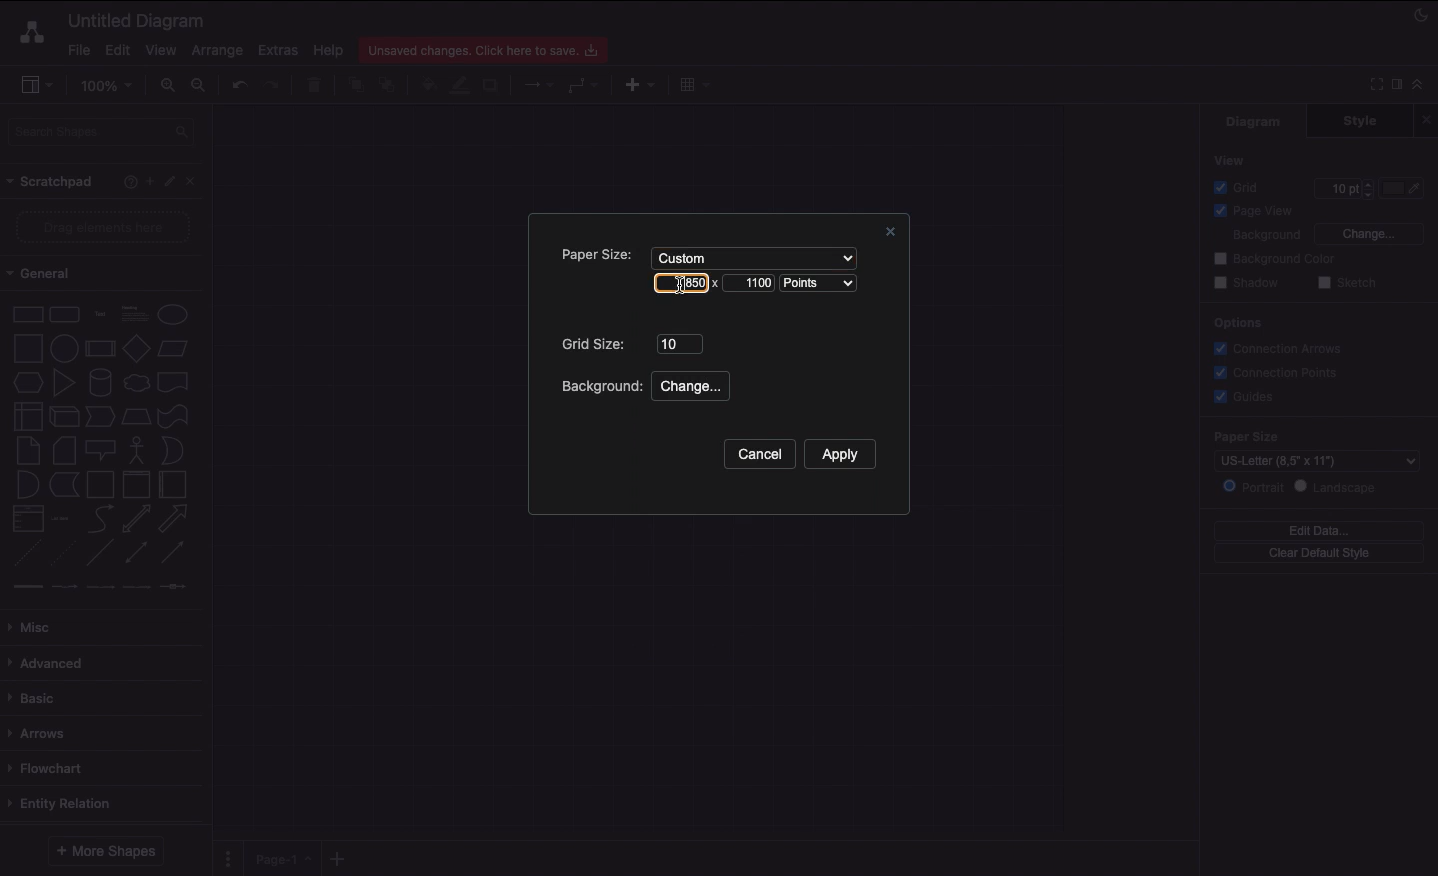 The image size is (1438, 876). Describe the element at coordinates (98, 586) in the screenshot. I see `connector 3` at that location.